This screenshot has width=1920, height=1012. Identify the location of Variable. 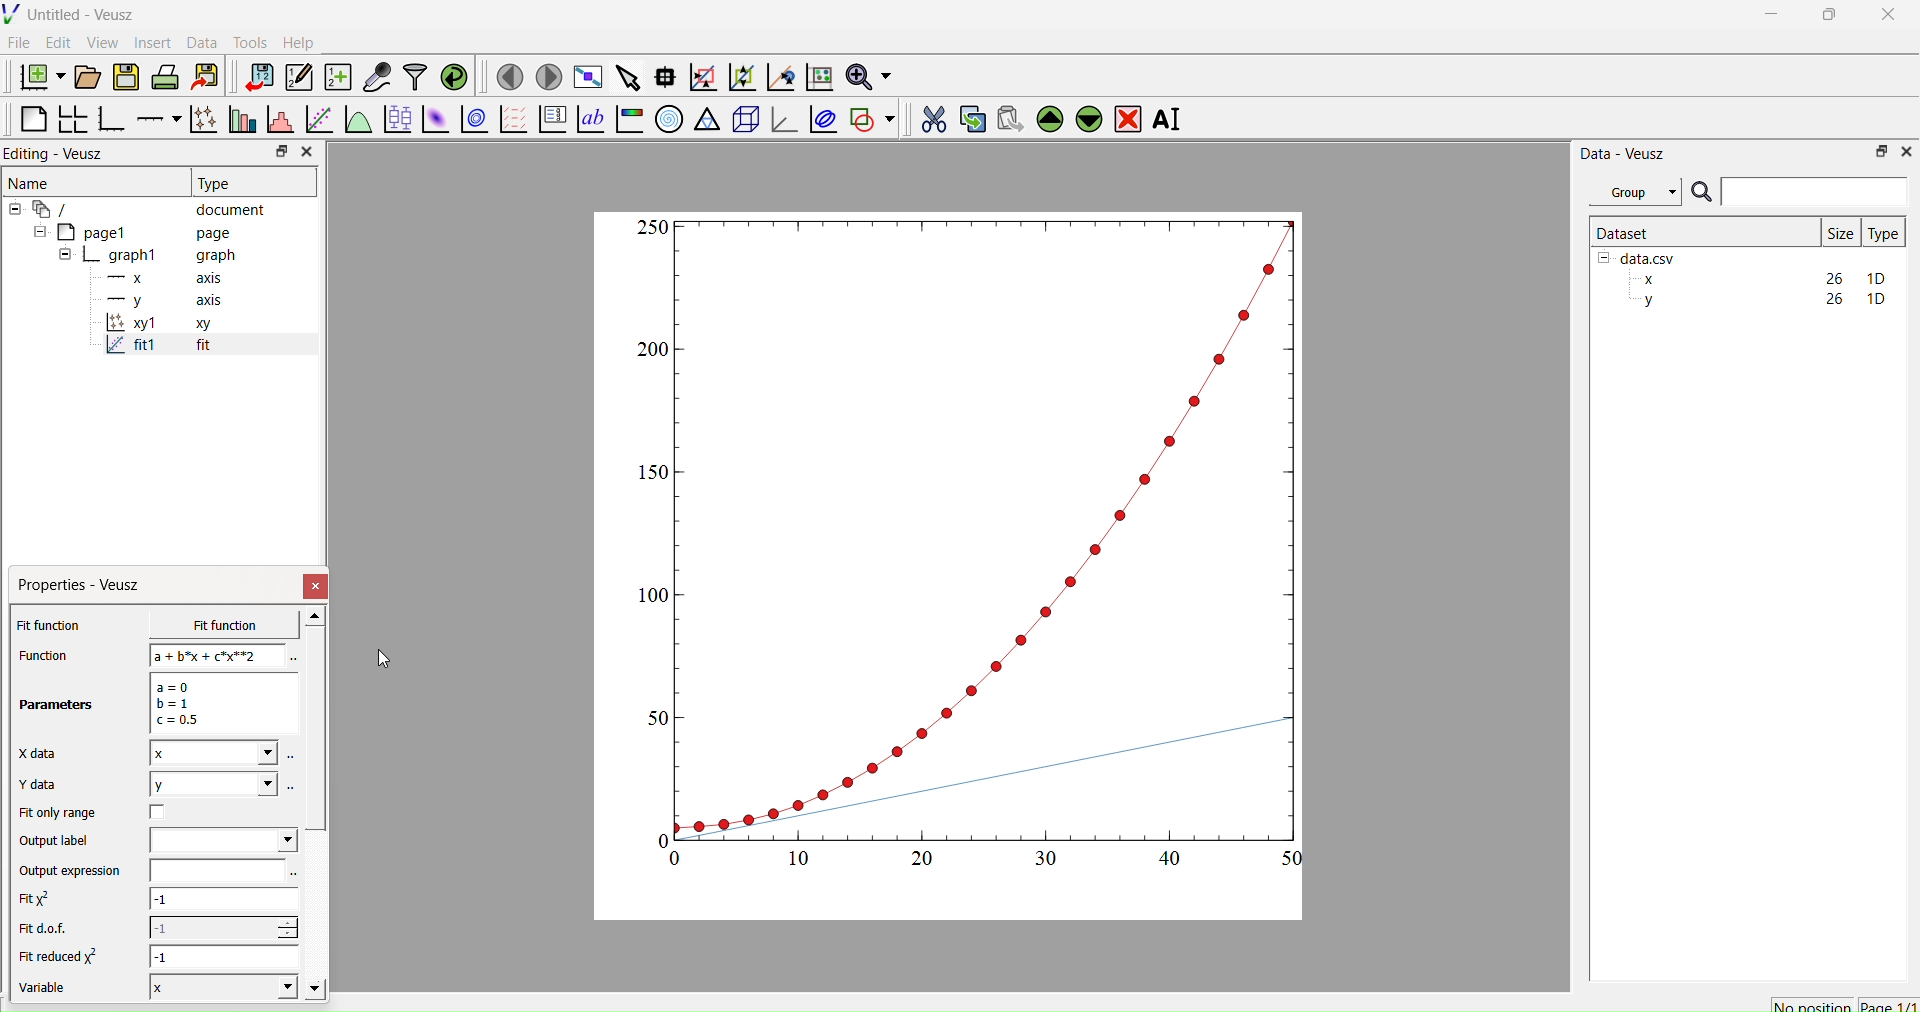
(52, 990).